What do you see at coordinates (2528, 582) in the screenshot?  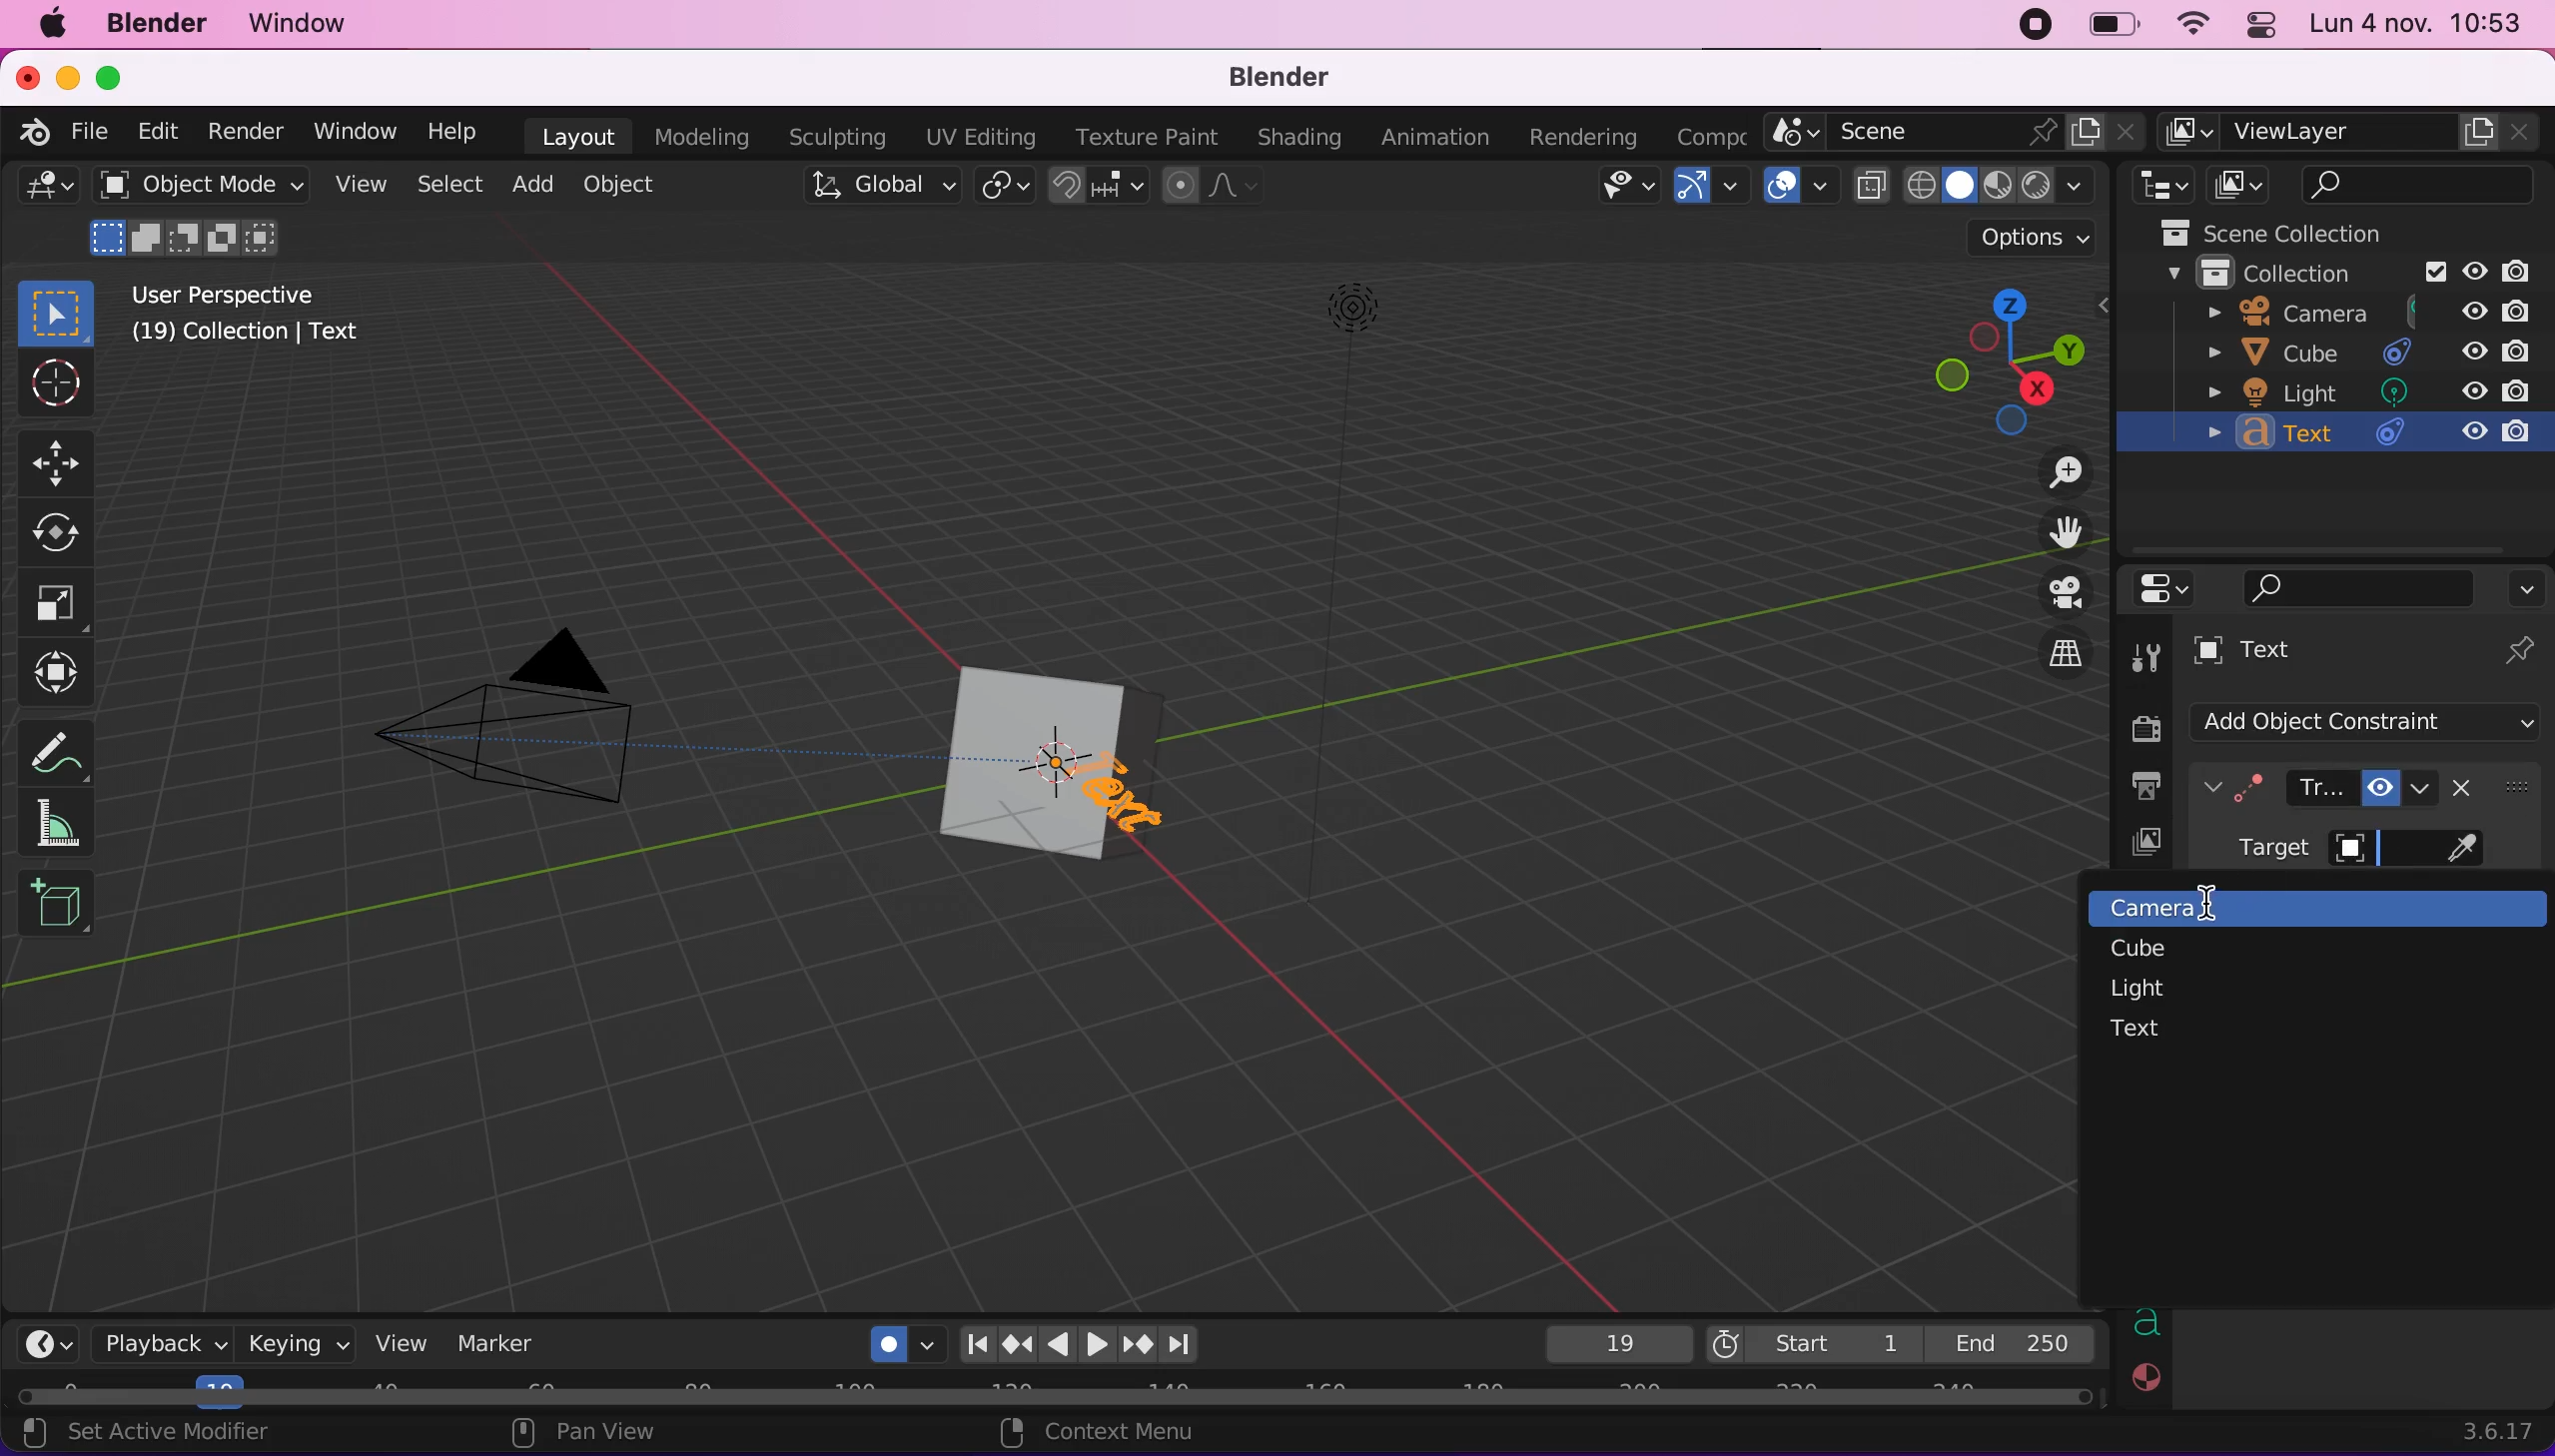 I see `options` at bounding box center [2528, 582].